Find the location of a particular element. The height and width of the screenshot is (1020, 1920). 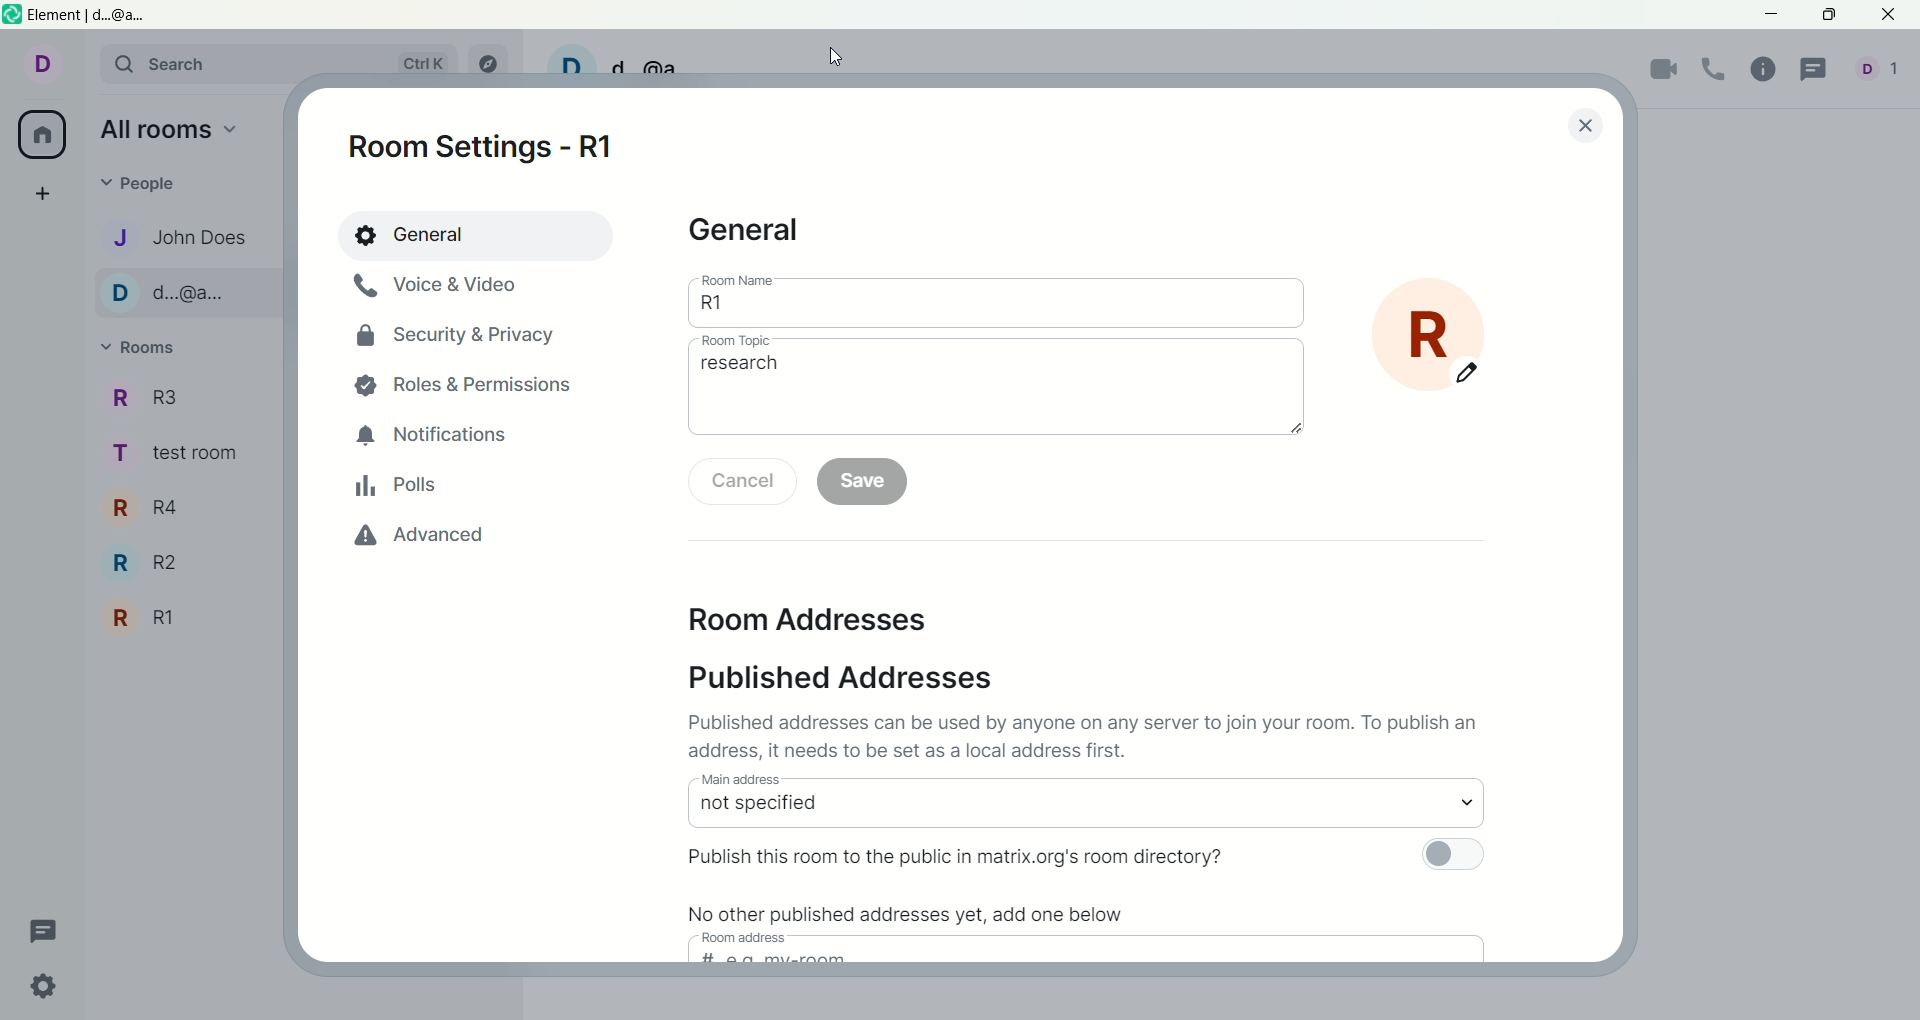

r r1 is located at coordinates (166, 621).